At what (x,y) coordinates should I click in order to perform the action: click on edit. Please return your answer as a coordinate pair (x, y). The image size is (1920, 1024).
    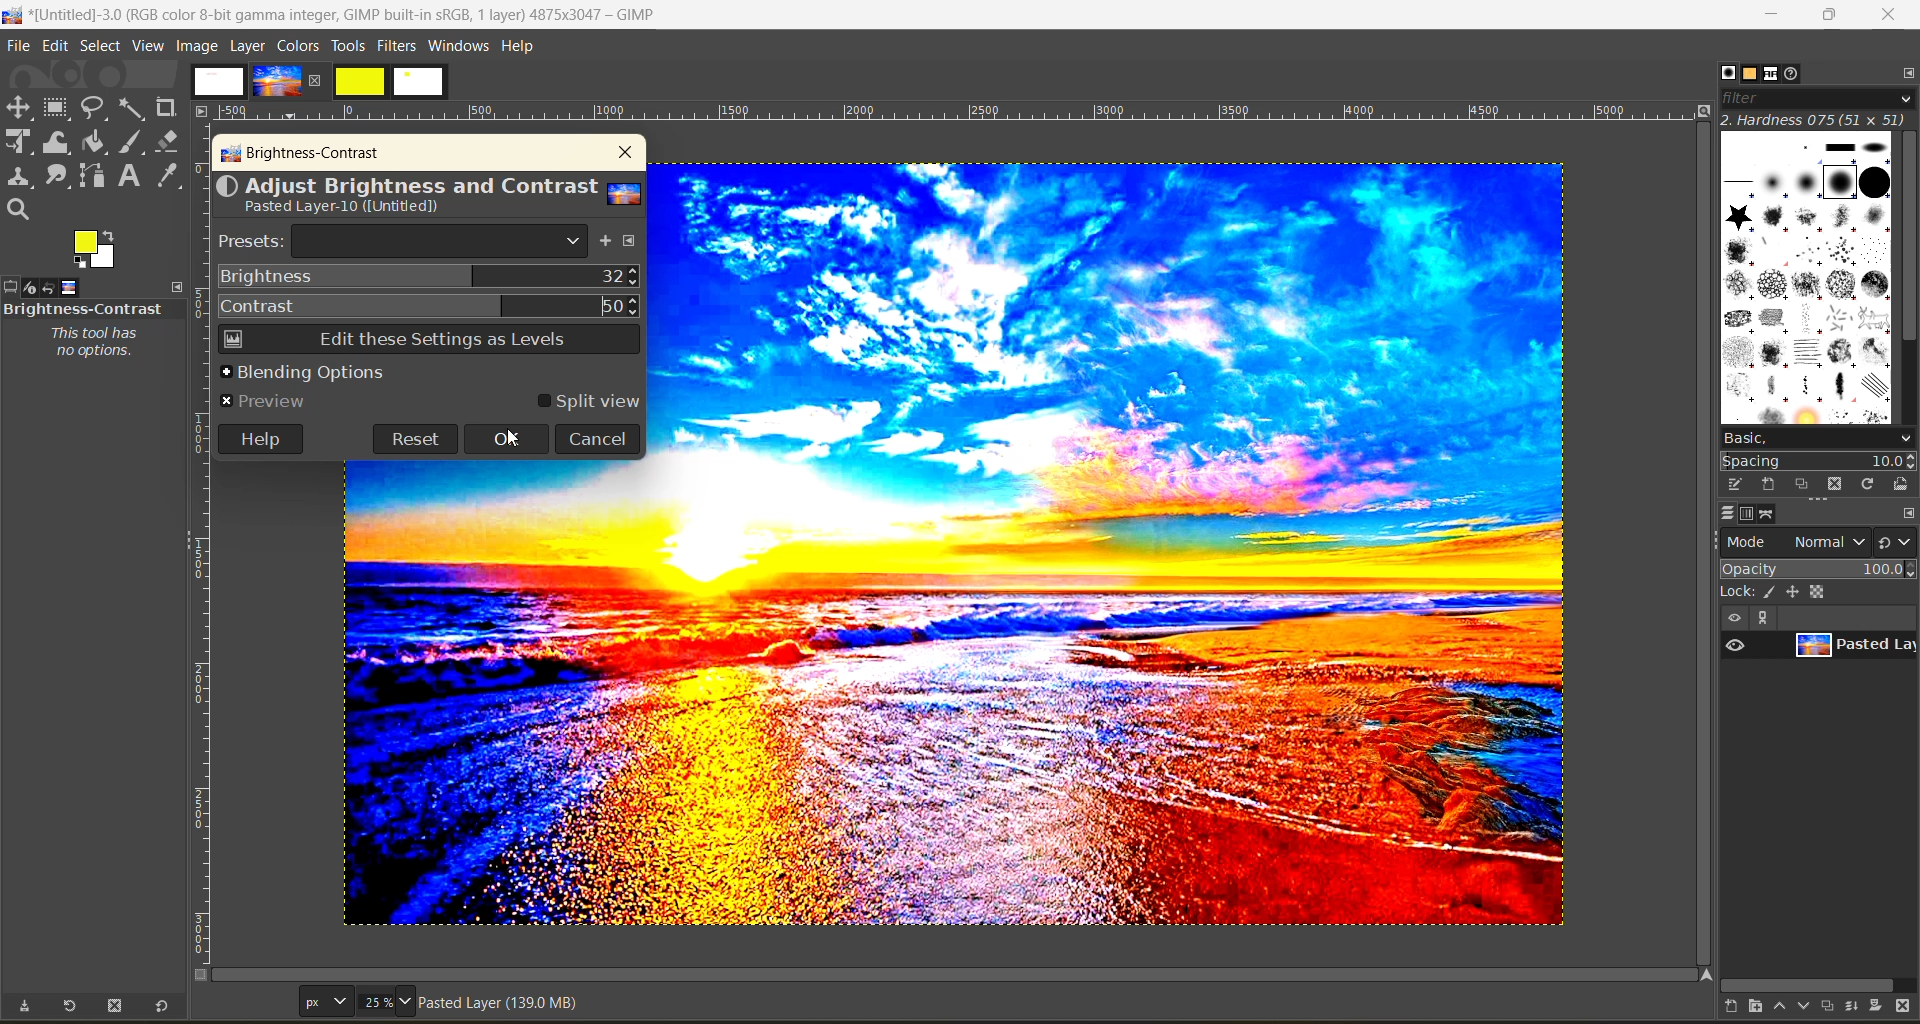
    Looking at the image, I should click on (1737, 484).